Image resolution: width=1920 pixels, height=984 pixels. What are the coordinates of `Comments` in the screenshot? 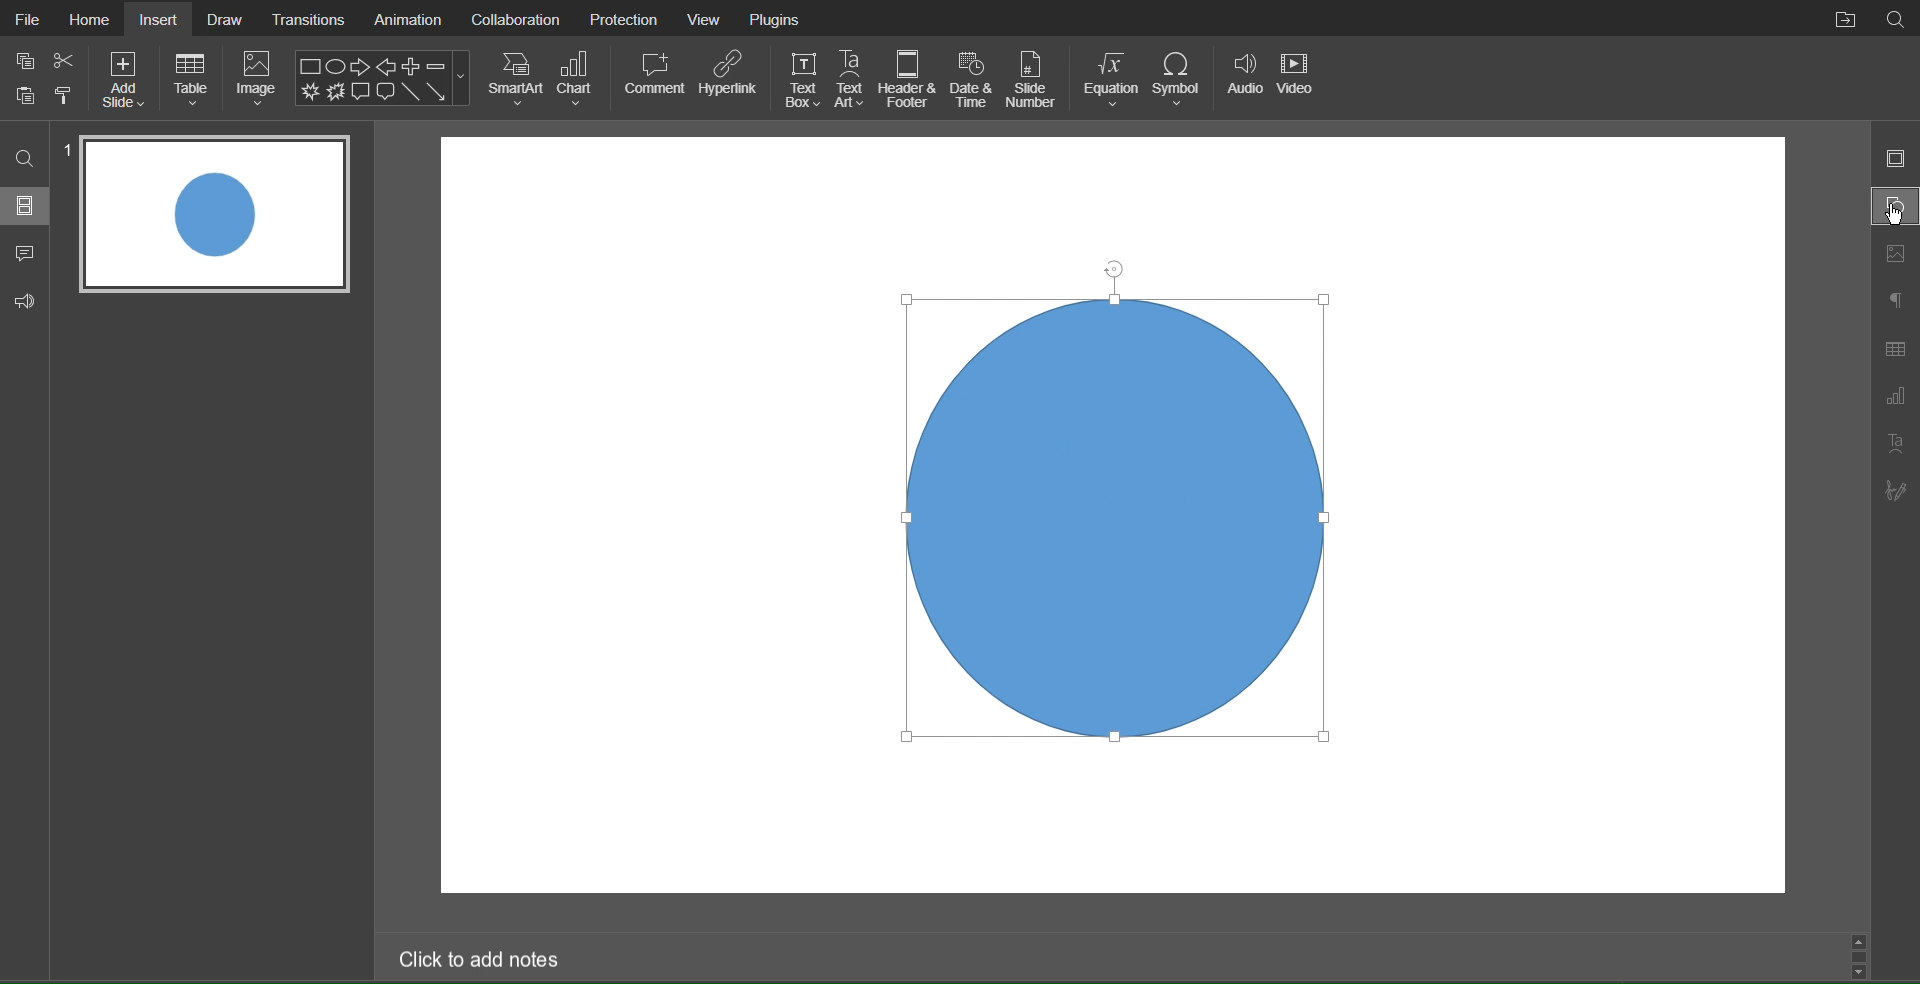 It's located at (23, 253).